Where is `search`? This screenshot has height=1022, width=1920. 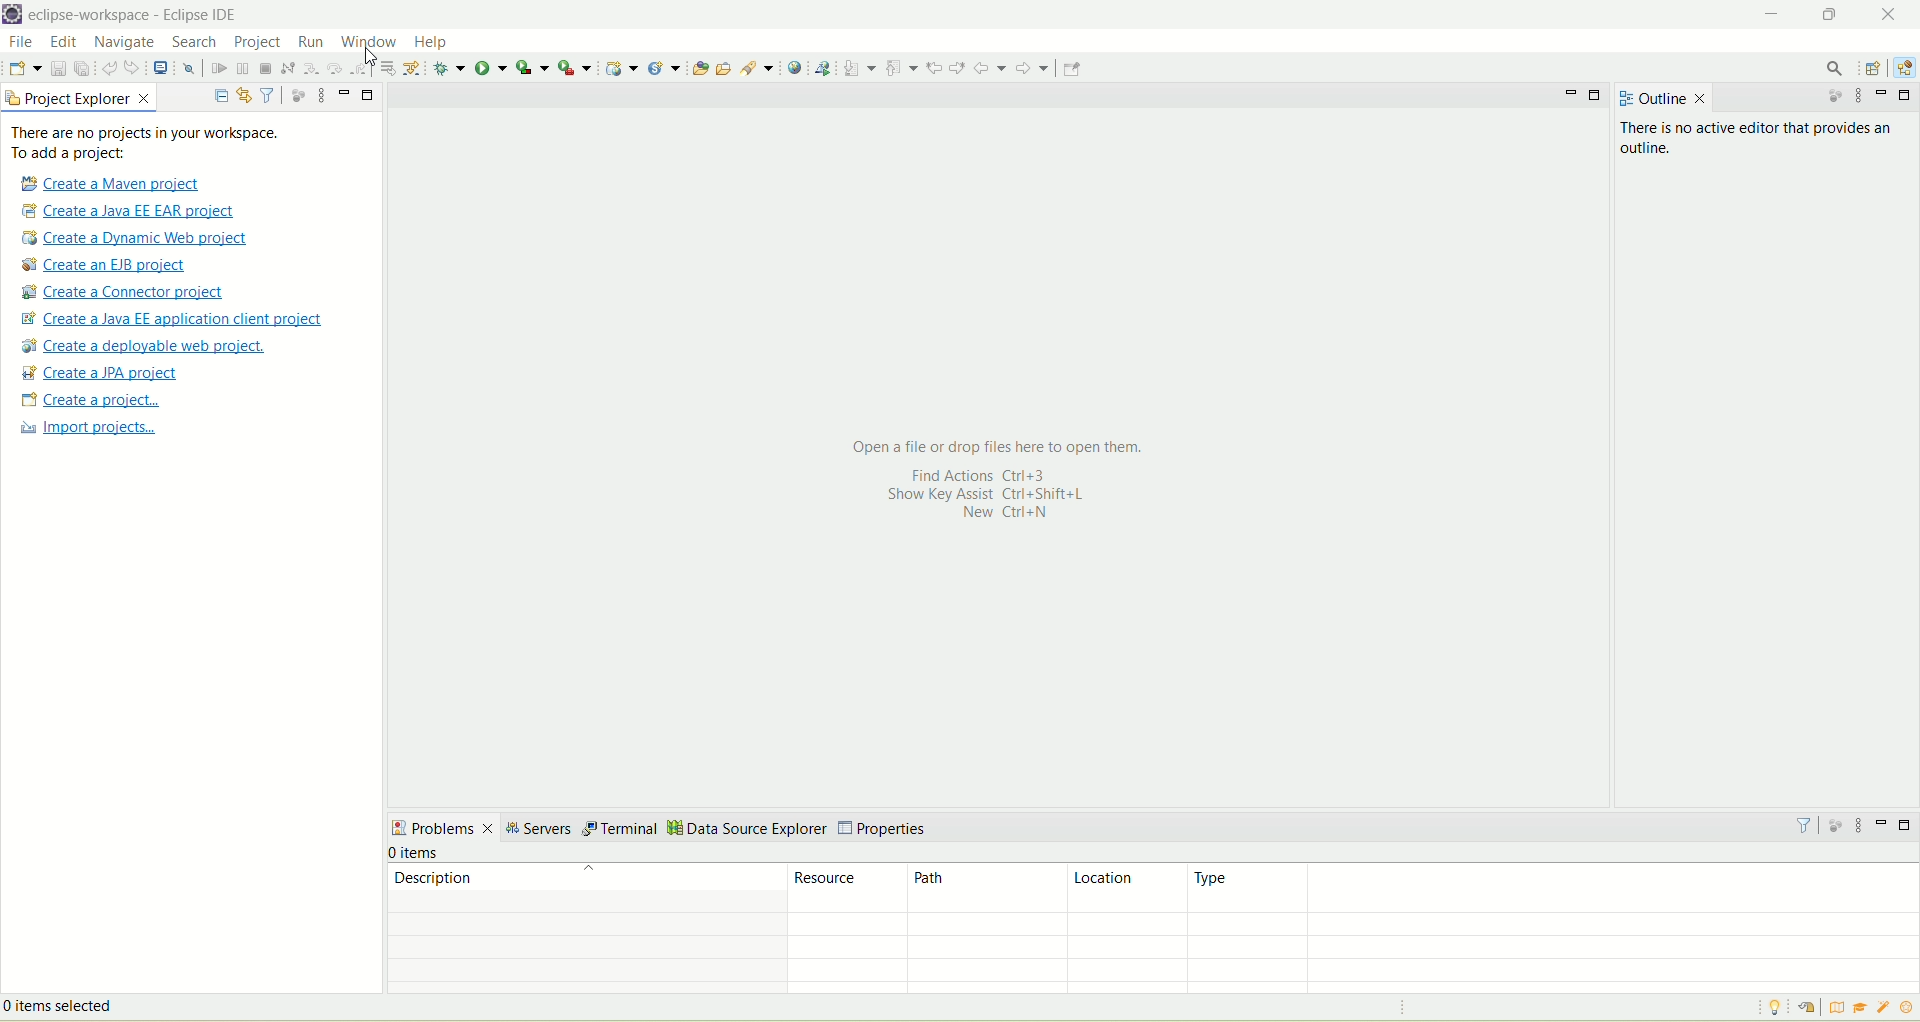 search is located at coordinates (1837, 69).